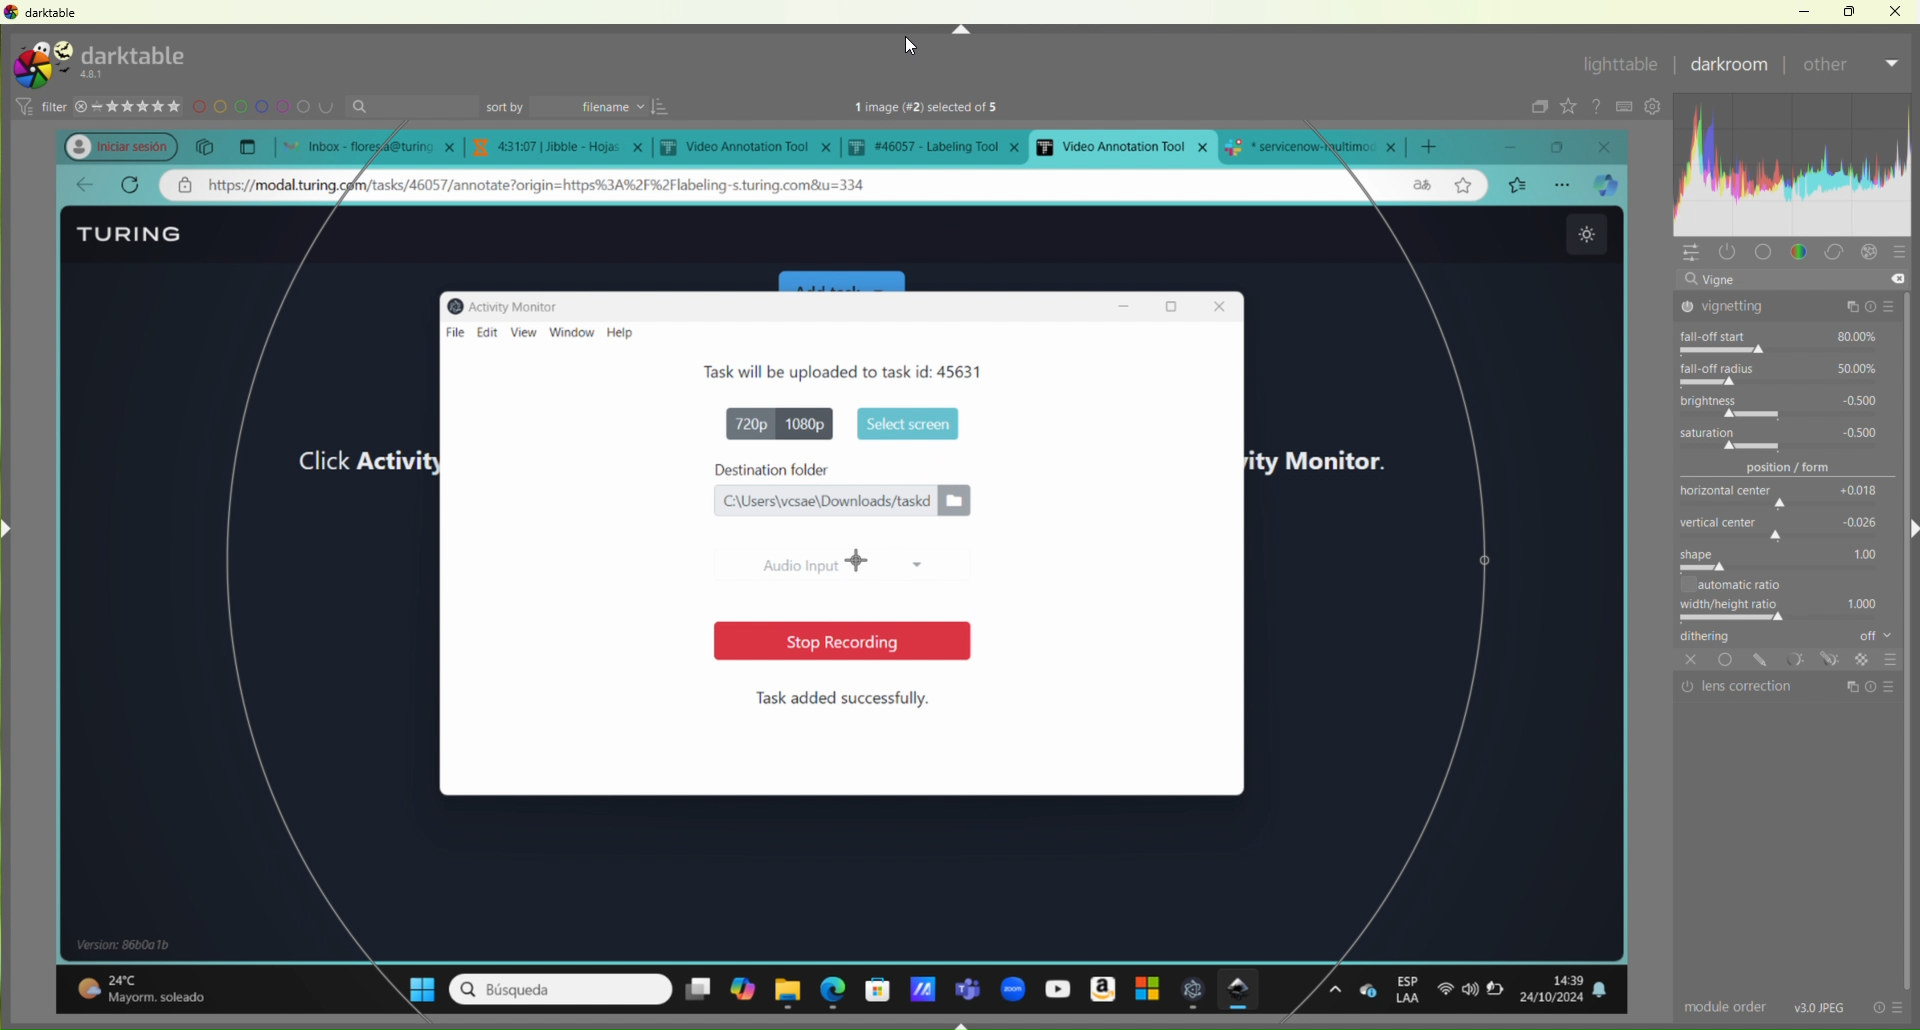  I want to click on v30 jpeg, so click(1814, 1006).